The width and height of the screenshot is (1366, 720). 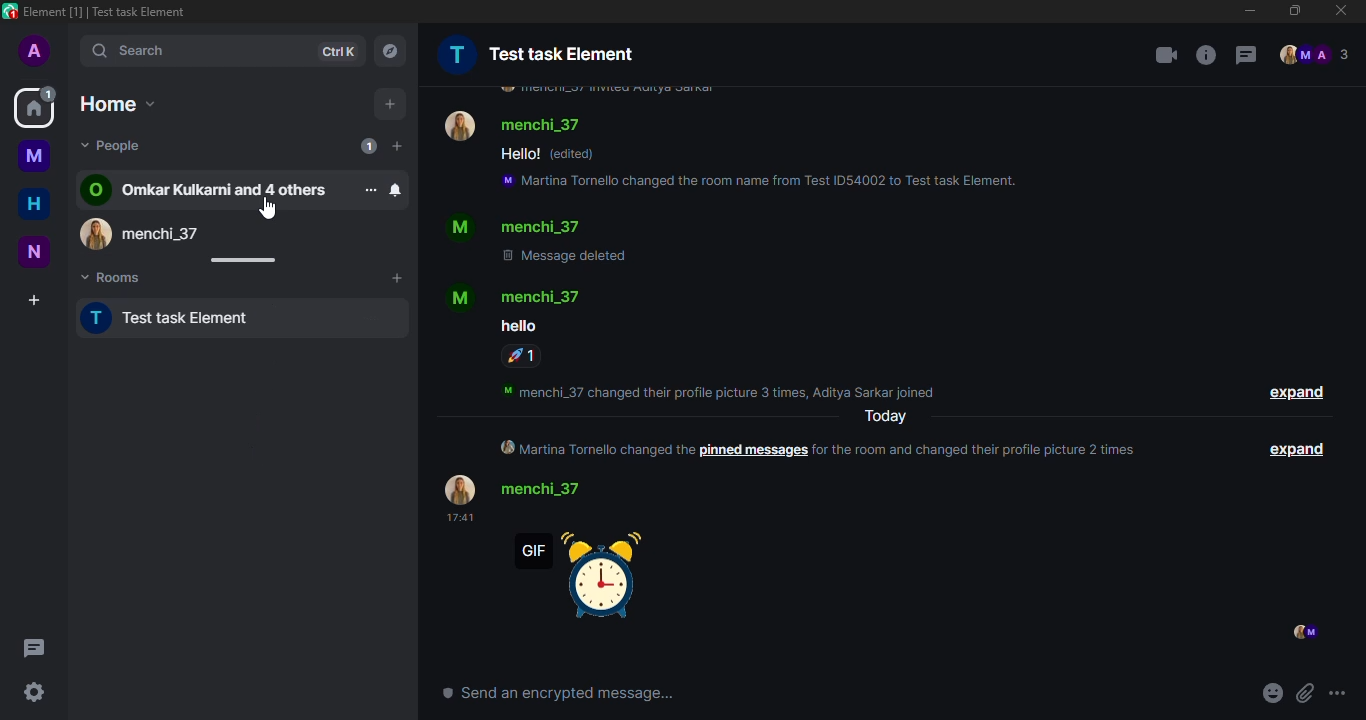 I want to click on martina tornello changed the, so click(x=597, y=448).